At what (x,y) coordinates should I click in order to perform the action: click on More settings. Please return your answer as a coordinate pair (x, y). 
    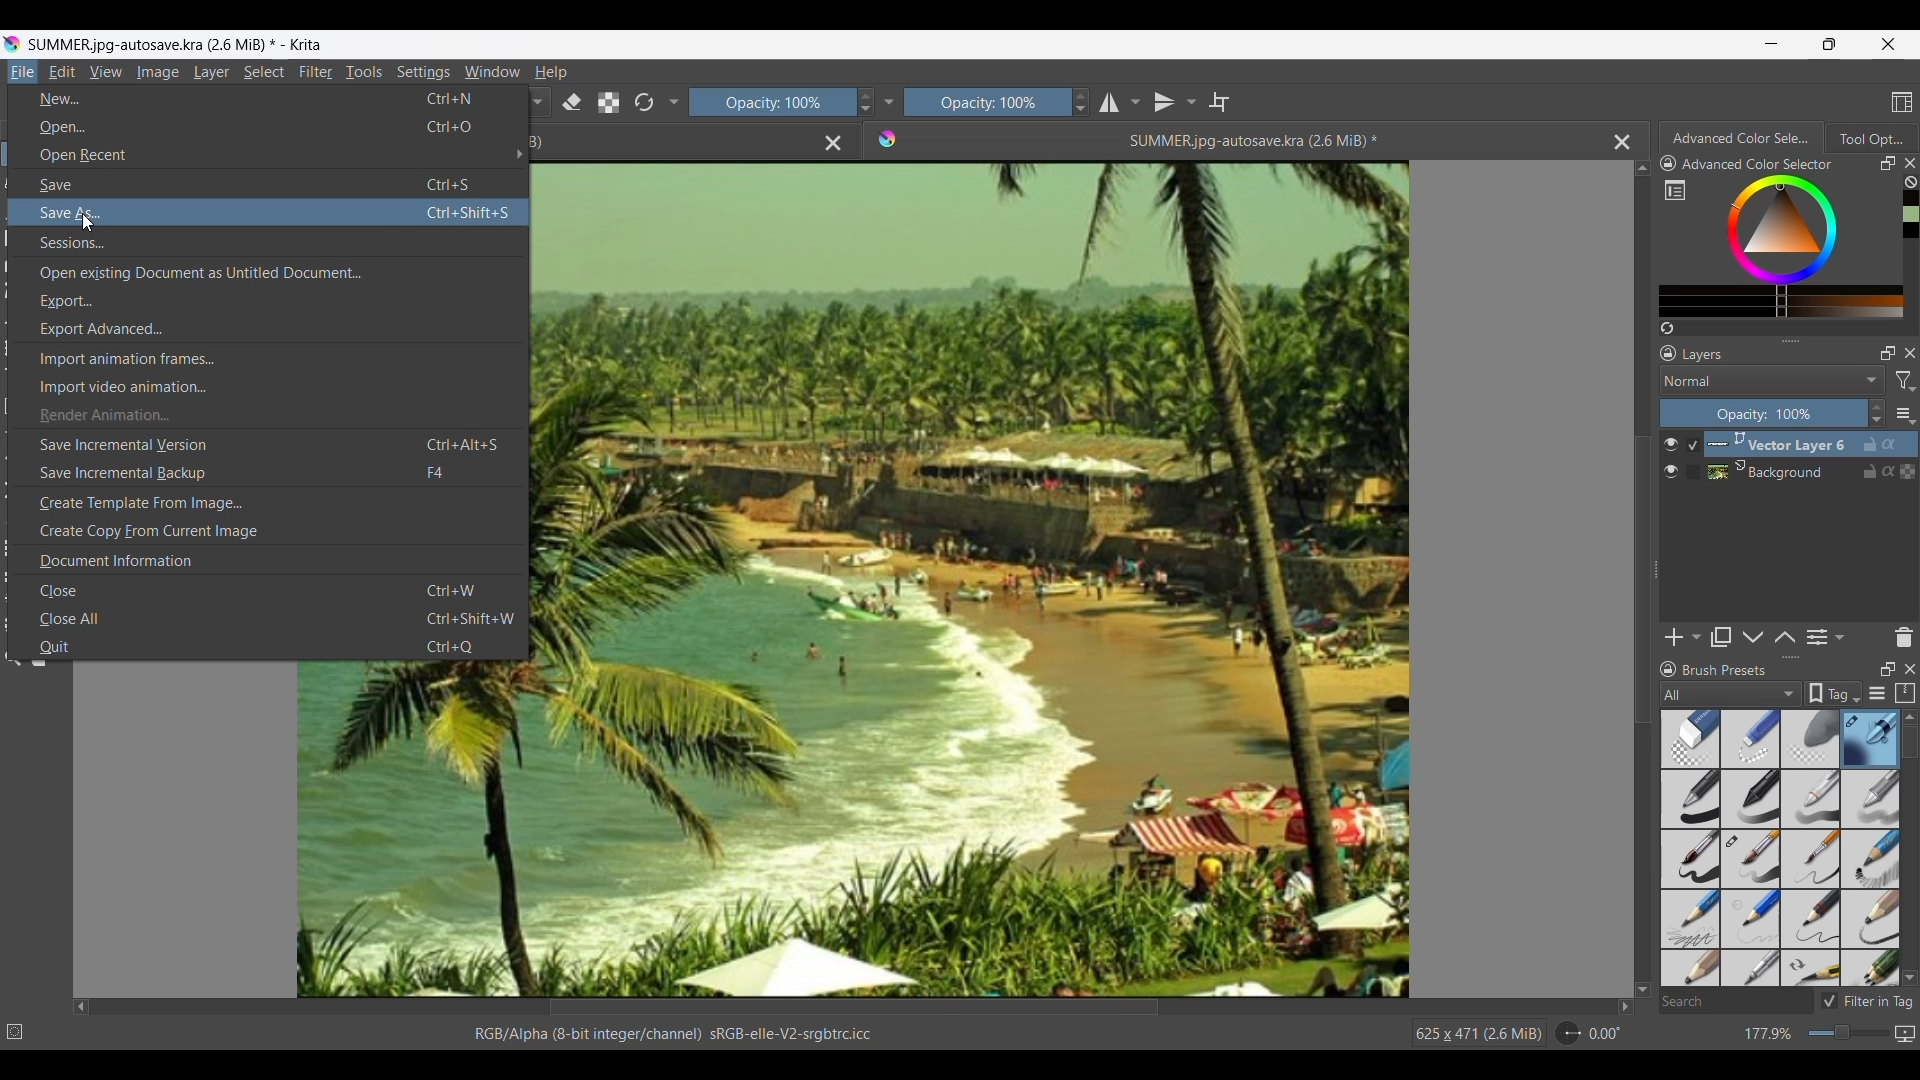
    Looking at the image, I should click on (1906, 414).